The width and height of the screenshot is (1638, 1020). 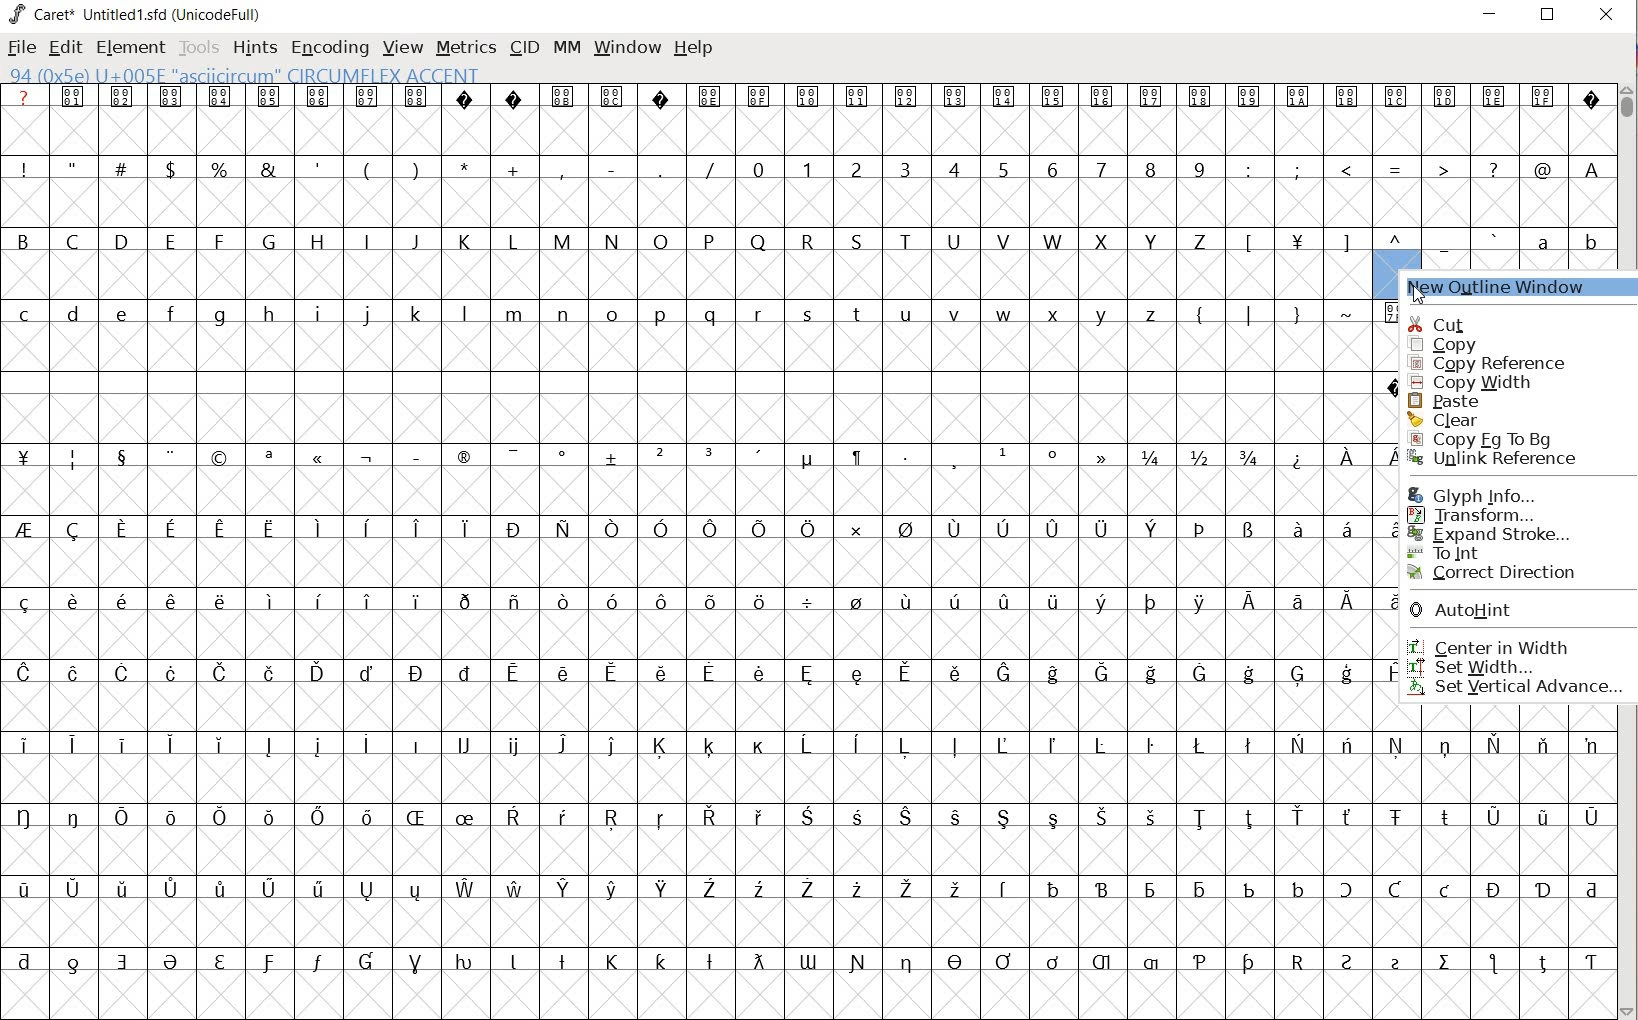 What do you see at coordinates (316, 76) in the screenshot?
I see `94 0xSe U+00SE "asciicircum CIRCUMFLEX ACCENT` at bounding box center [316, 76].